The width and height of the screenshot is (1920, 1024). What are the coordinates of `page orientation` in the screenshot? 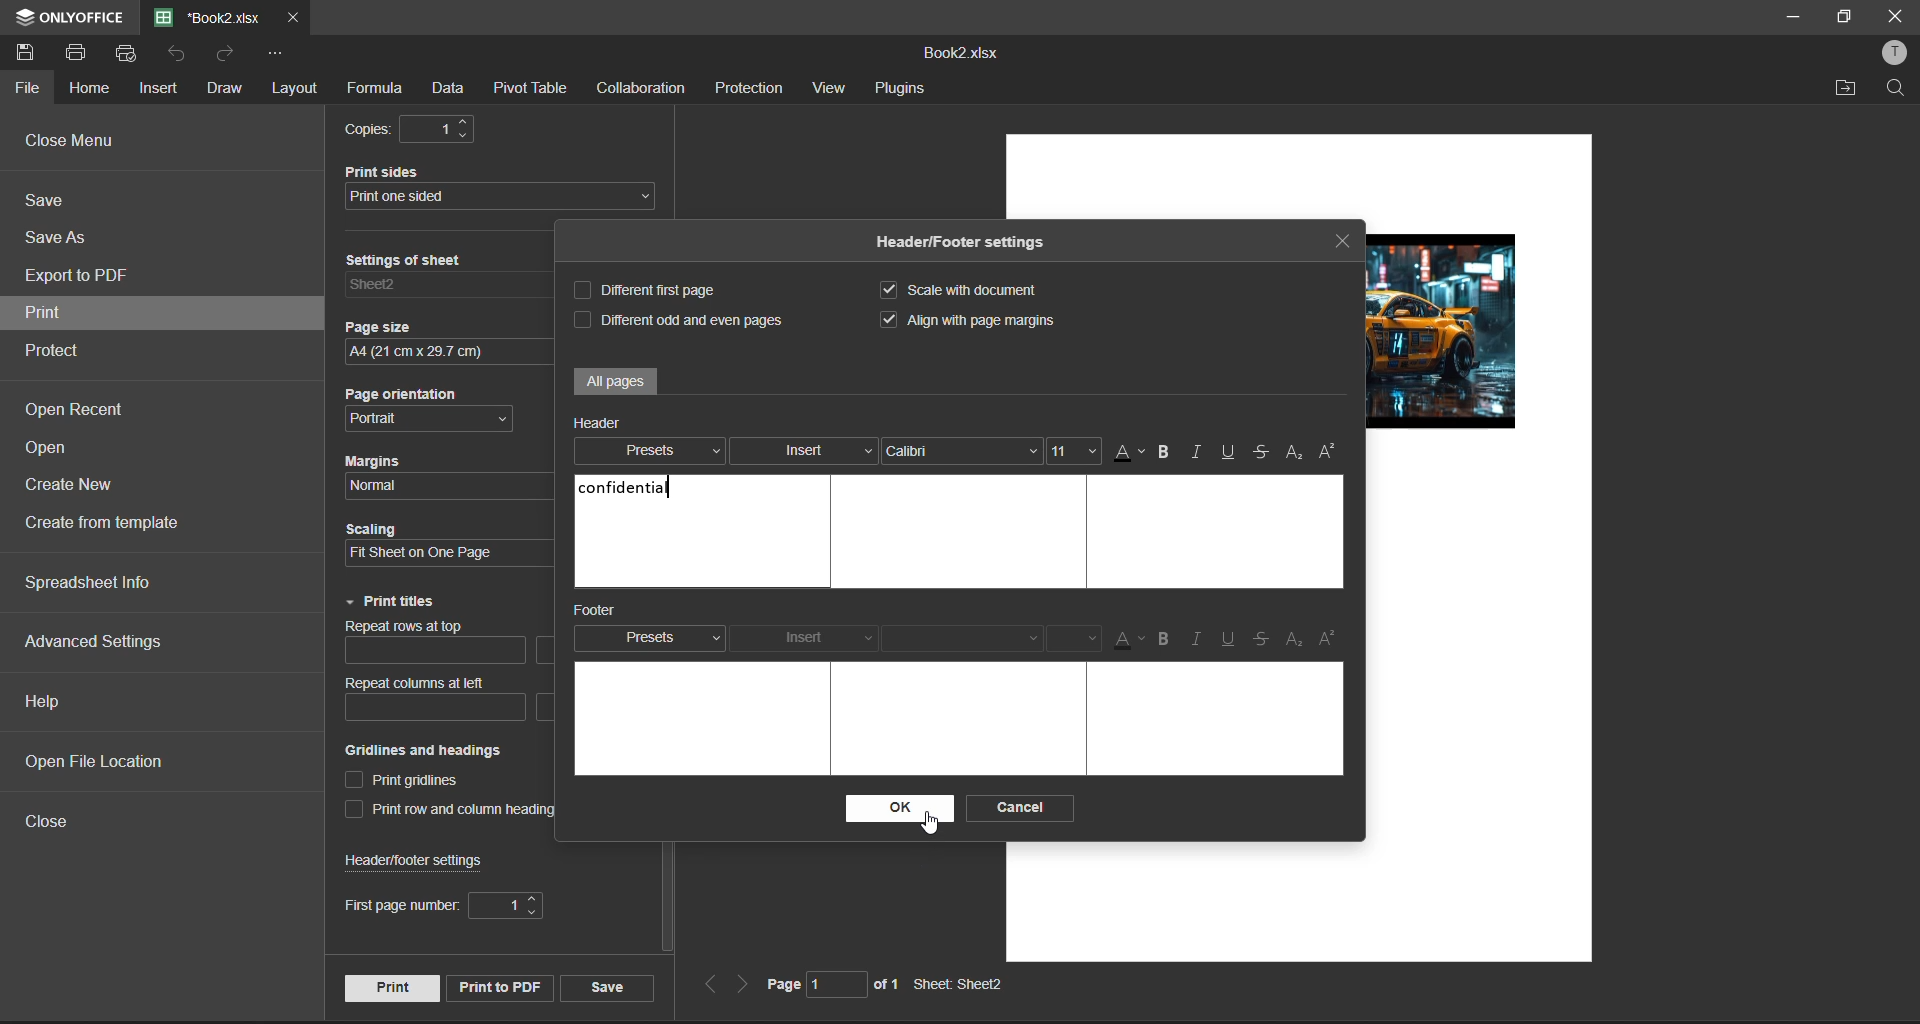 It's located at (437, 409).